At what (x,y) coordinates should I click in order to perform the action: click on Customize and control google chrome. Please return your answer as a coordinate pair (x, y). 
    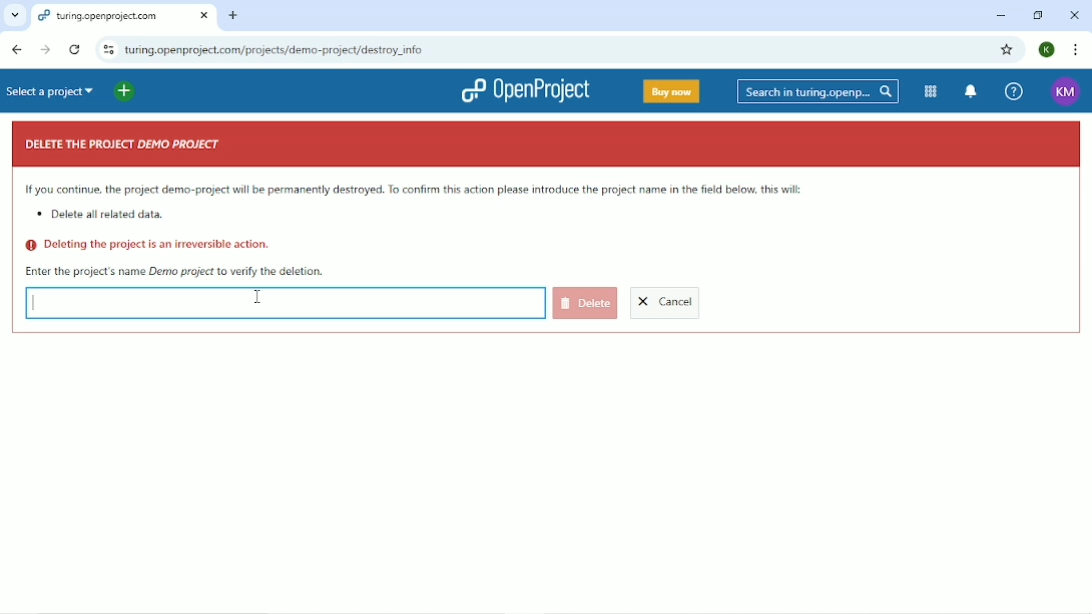
    Looking at the image, I should click on (1077, 50).